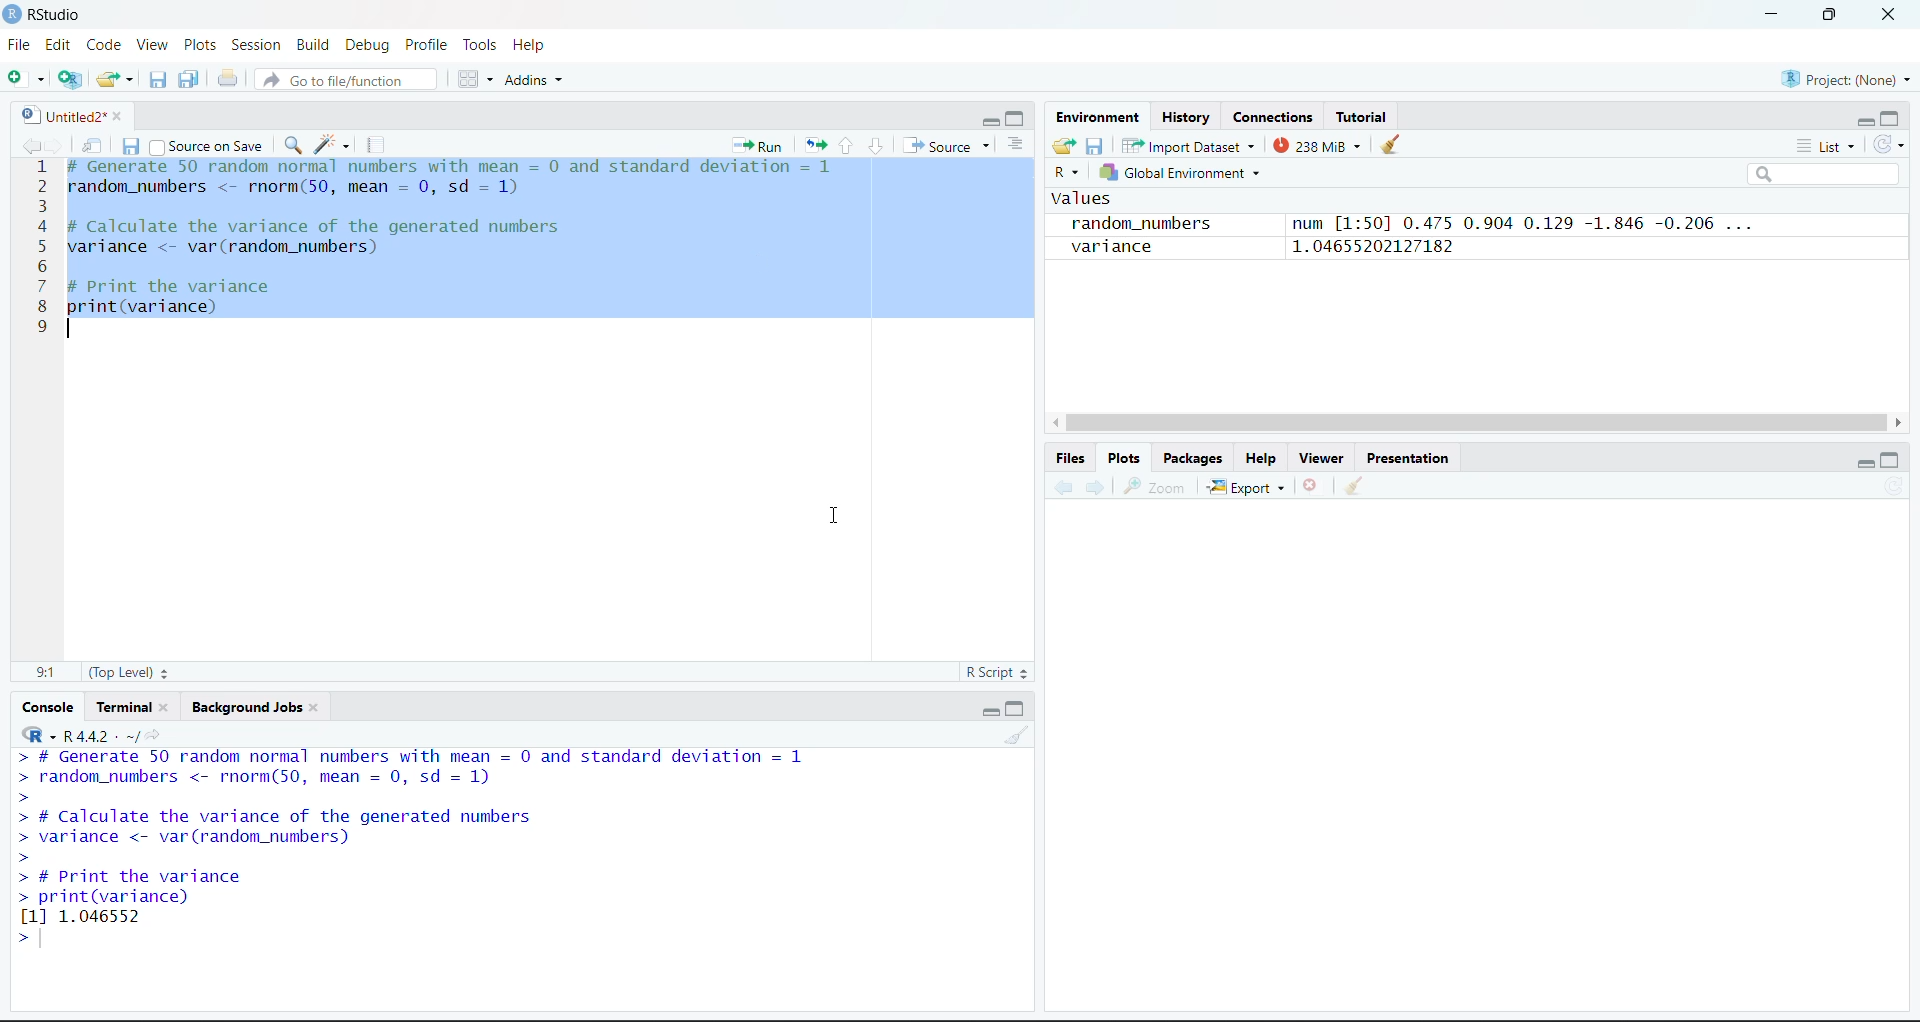  What do you see at coordinates (1260, 458) in the screenshot?
I see `Help` at bounding box center [1260, 458].